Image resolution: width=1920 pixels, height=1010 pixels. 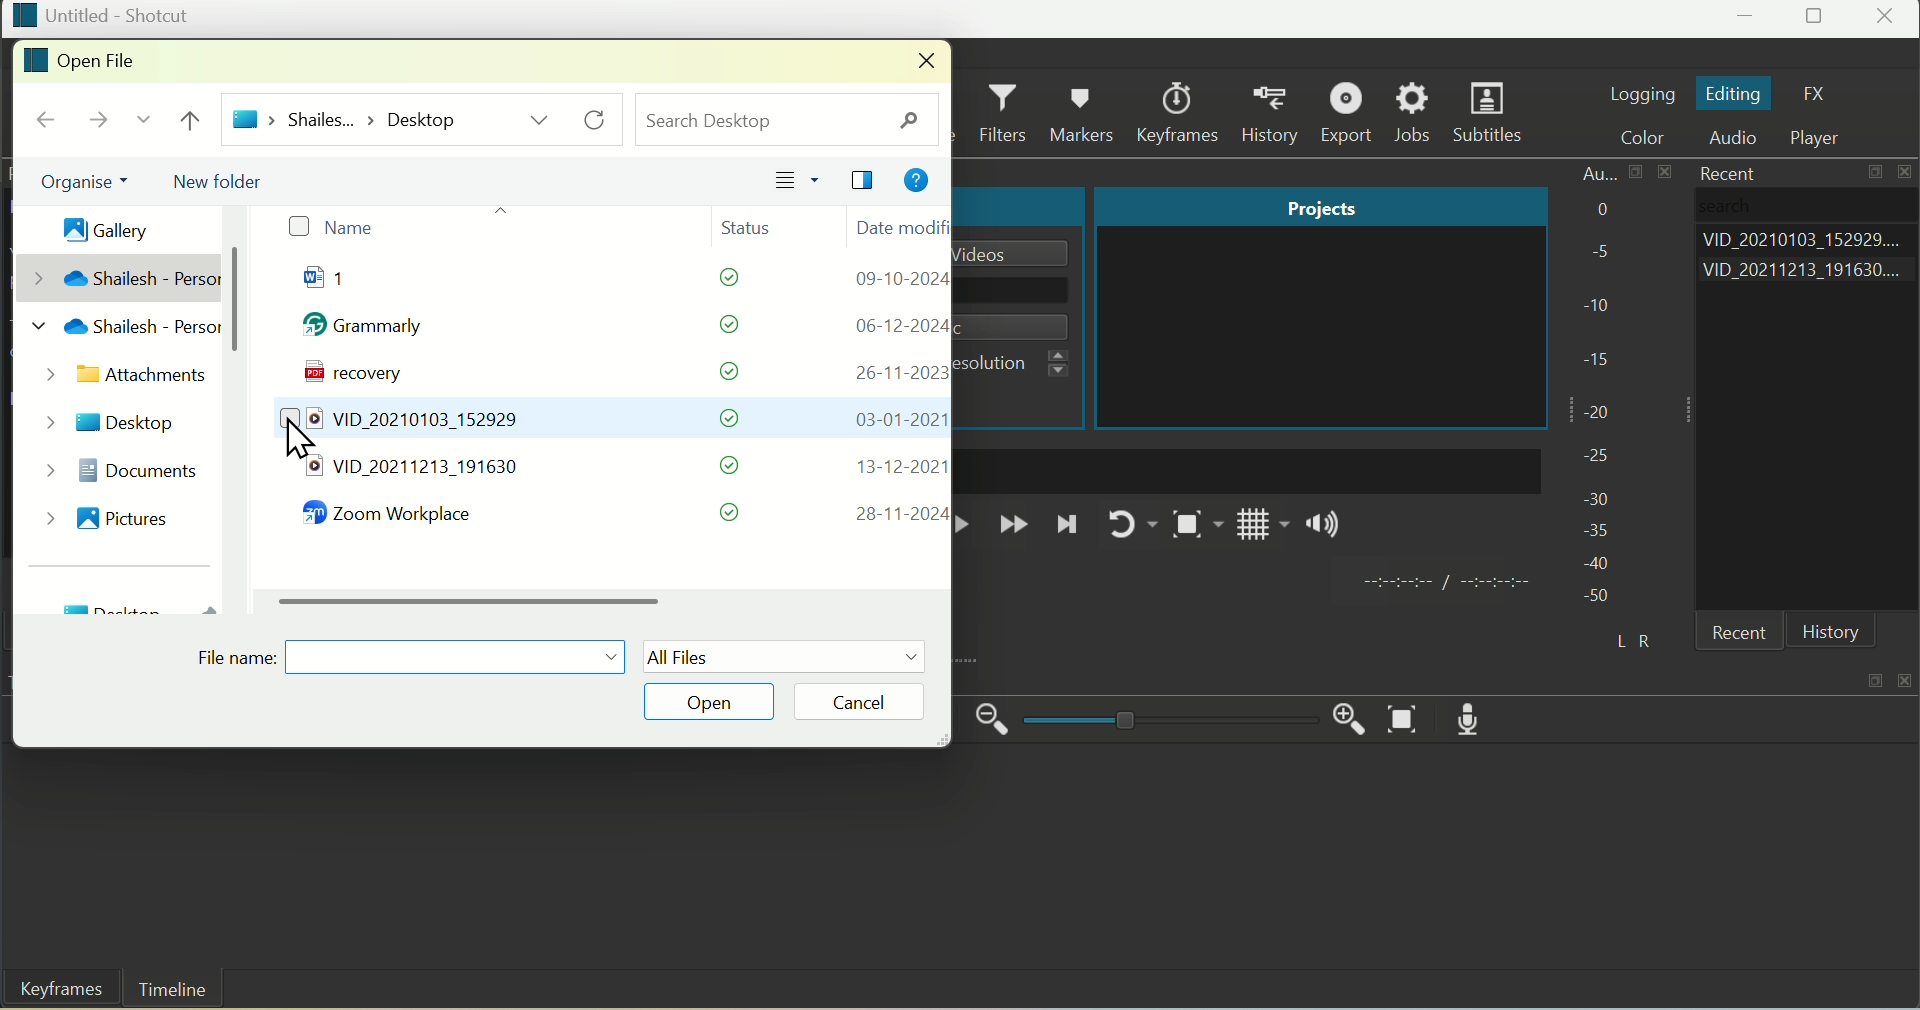 I want to click on status, so click(x=717, y=325).